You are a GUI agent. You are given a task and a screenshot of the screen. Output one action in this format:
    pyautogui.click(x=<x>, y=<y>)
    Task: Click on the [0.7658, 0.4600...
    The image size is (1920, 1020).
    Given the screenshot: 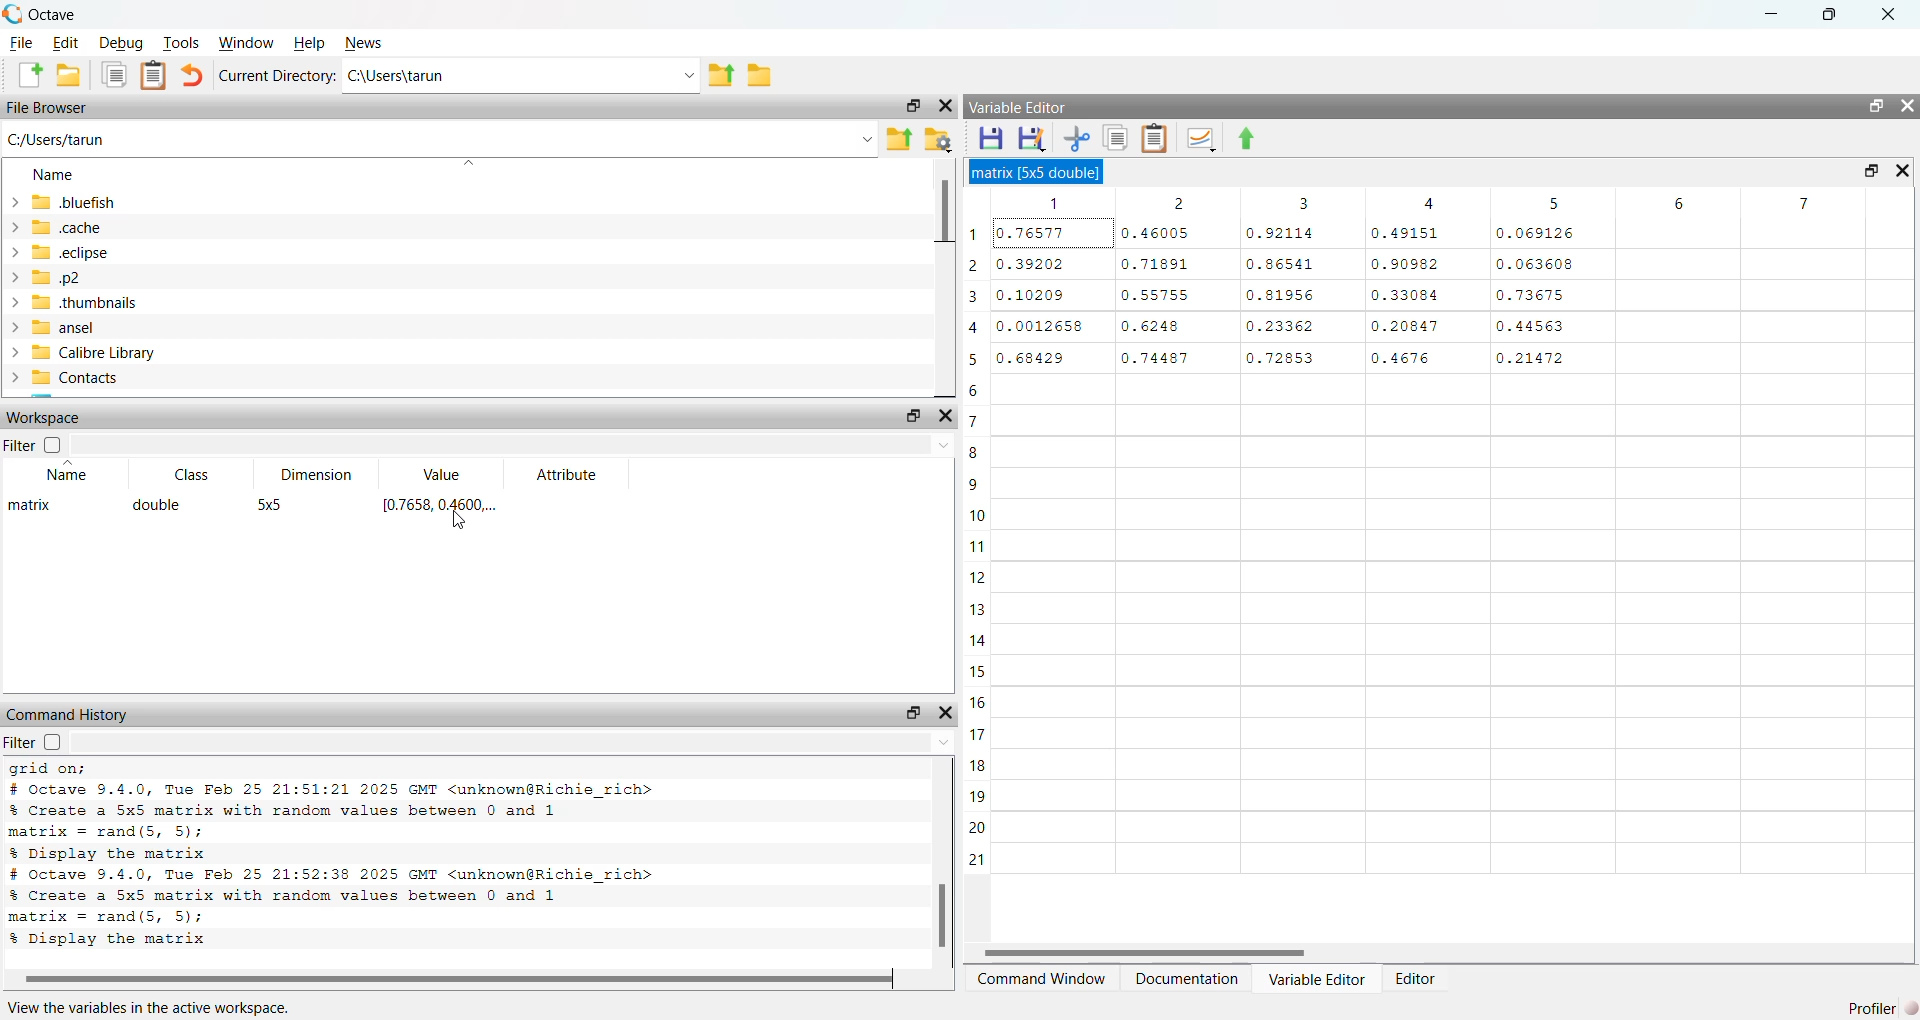 What is the action you would take?
    pyautogui.click(x=444, y=506)
    